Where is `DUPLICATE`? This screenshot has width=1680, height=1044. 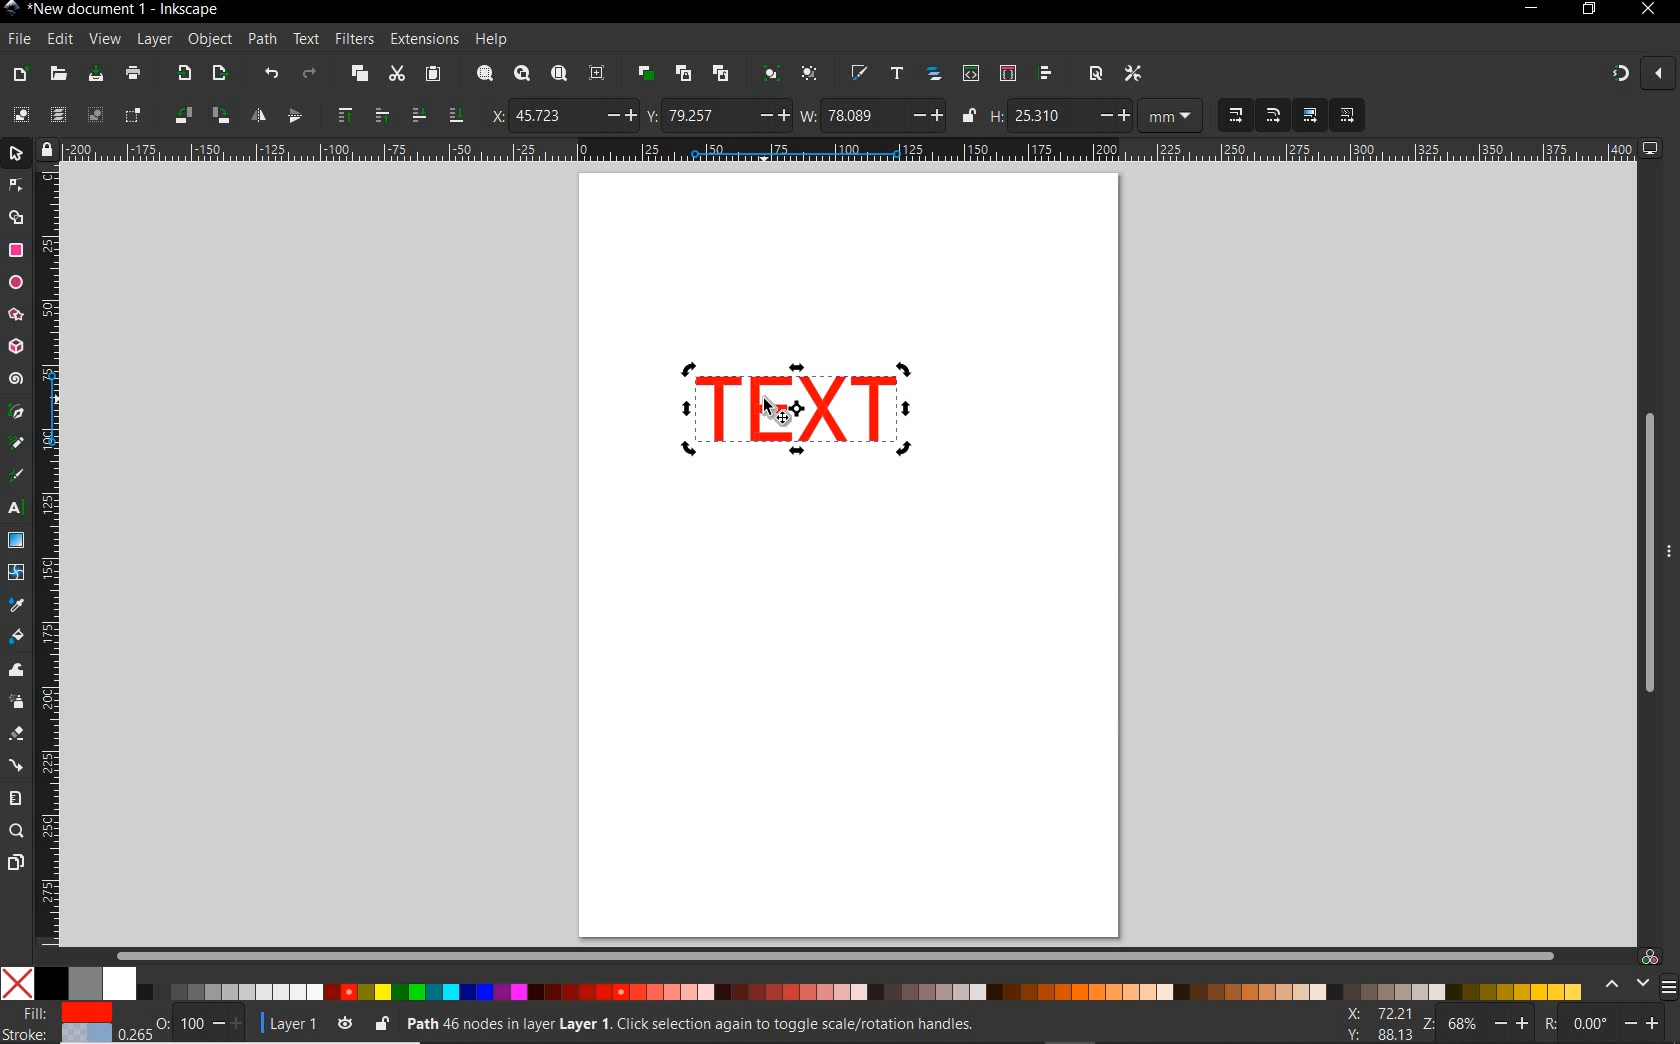
DUPLICATE is located at coordinates (643, 74).